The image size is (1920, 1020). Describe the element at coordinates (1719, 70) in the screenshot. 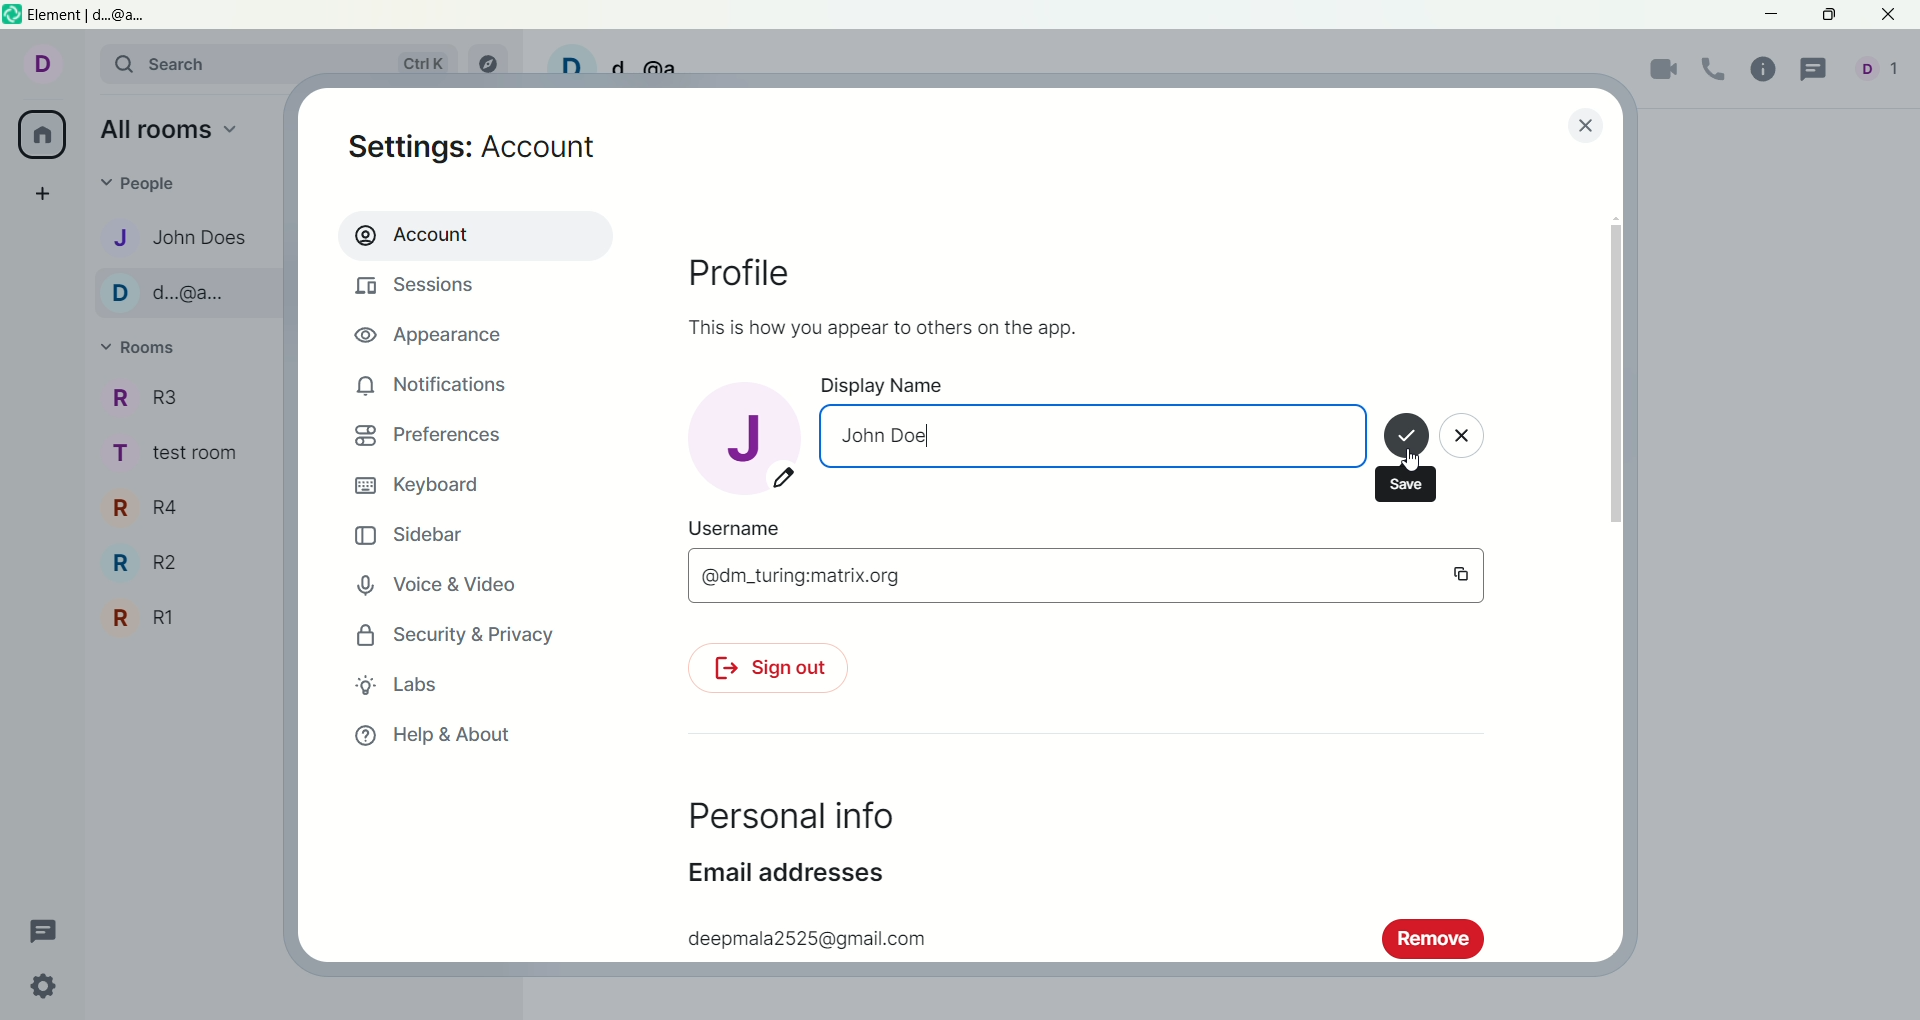

I see `voice call` at that location.